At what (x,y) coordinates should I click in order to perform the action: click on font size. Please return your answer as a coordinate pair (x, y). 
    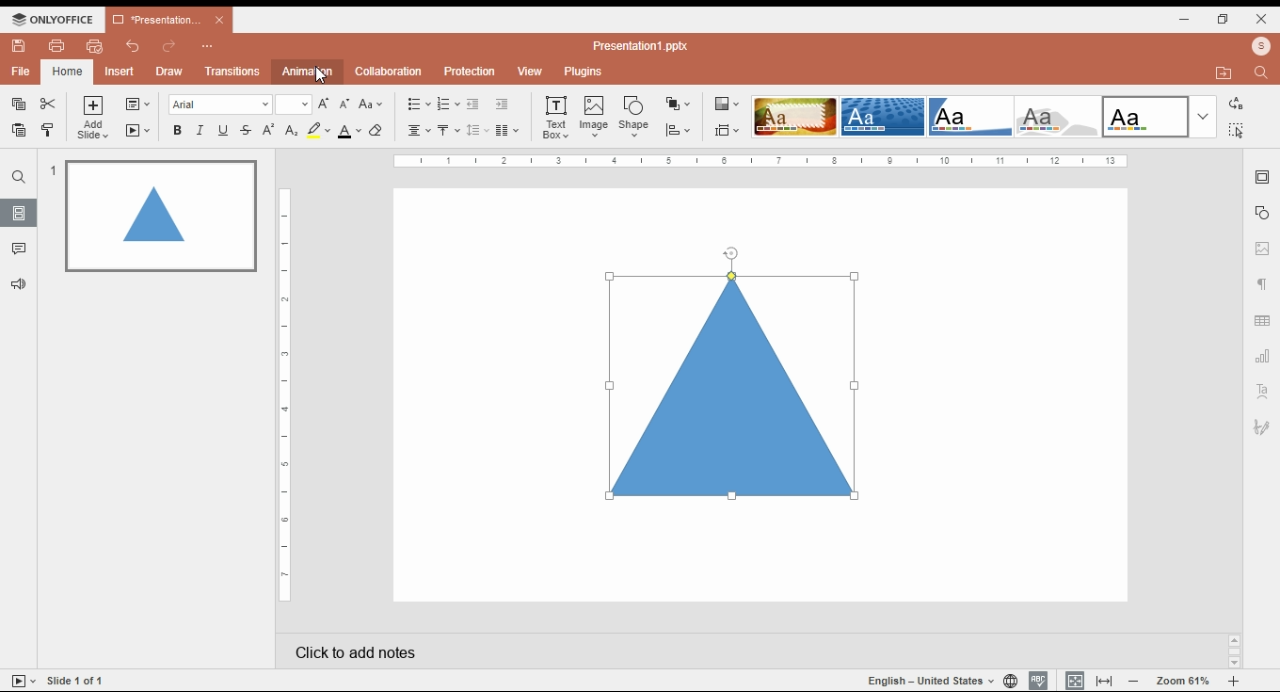
    Looking at the image, I should click on (294, 105).